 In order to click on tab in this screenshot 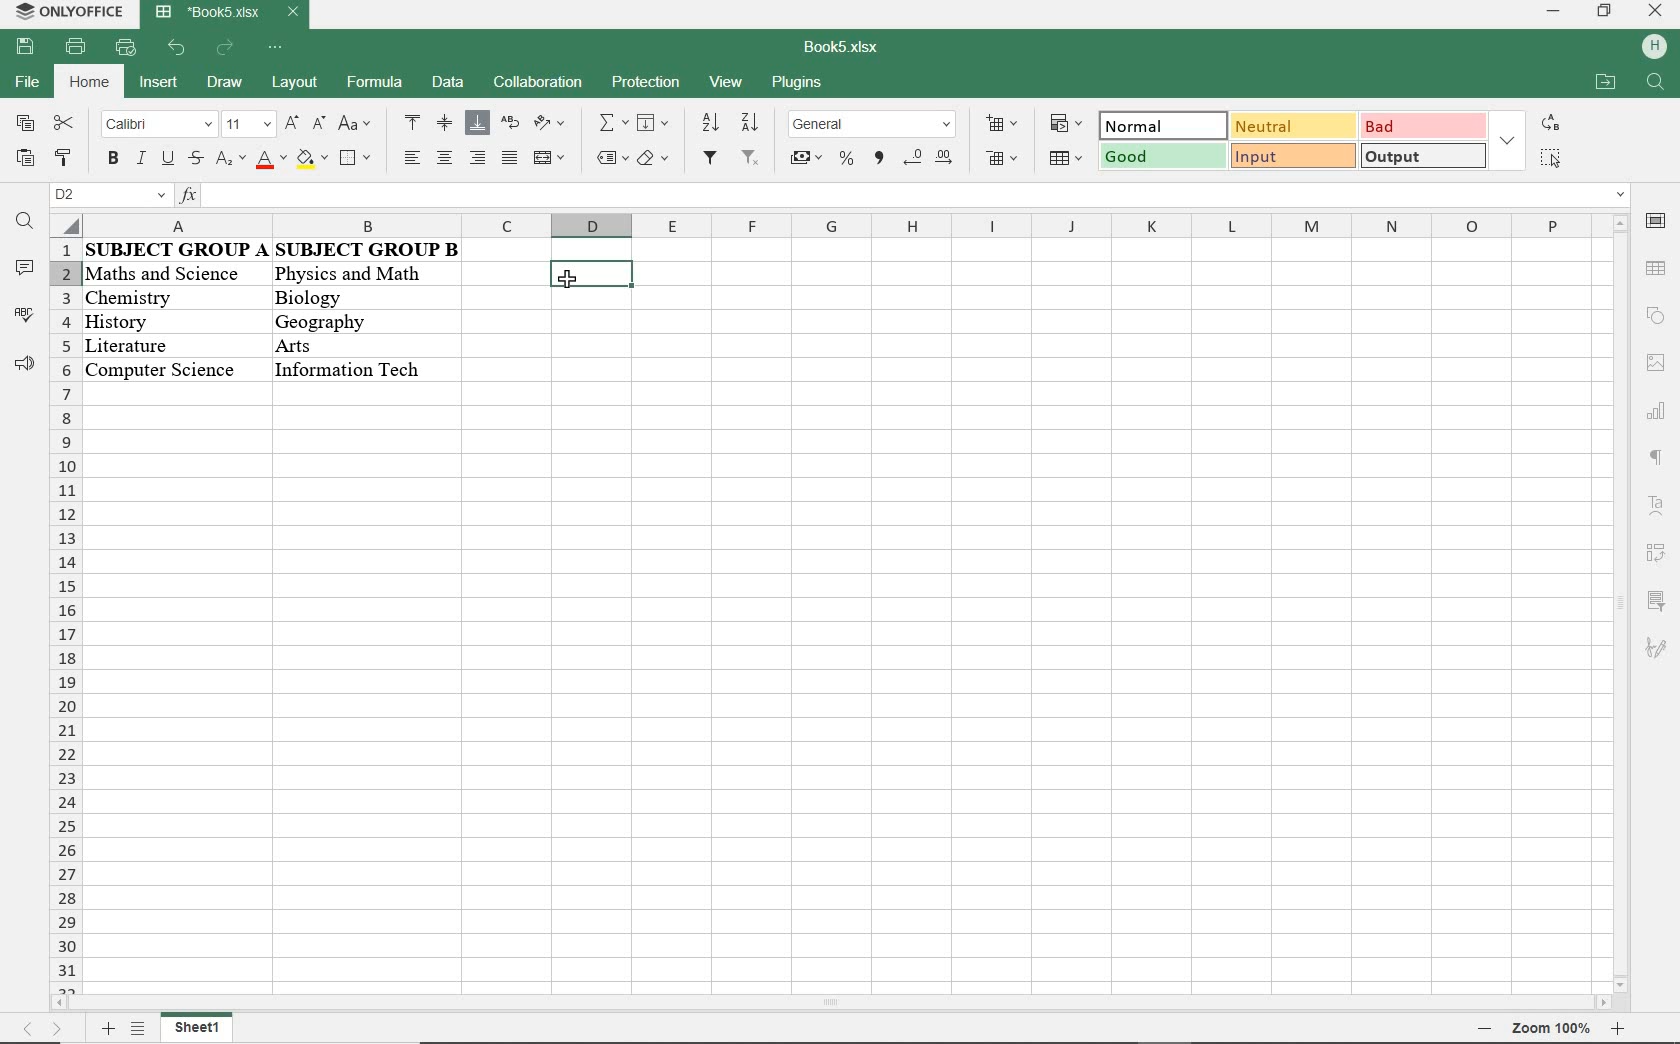, I will do `click(1549, 1028)`.